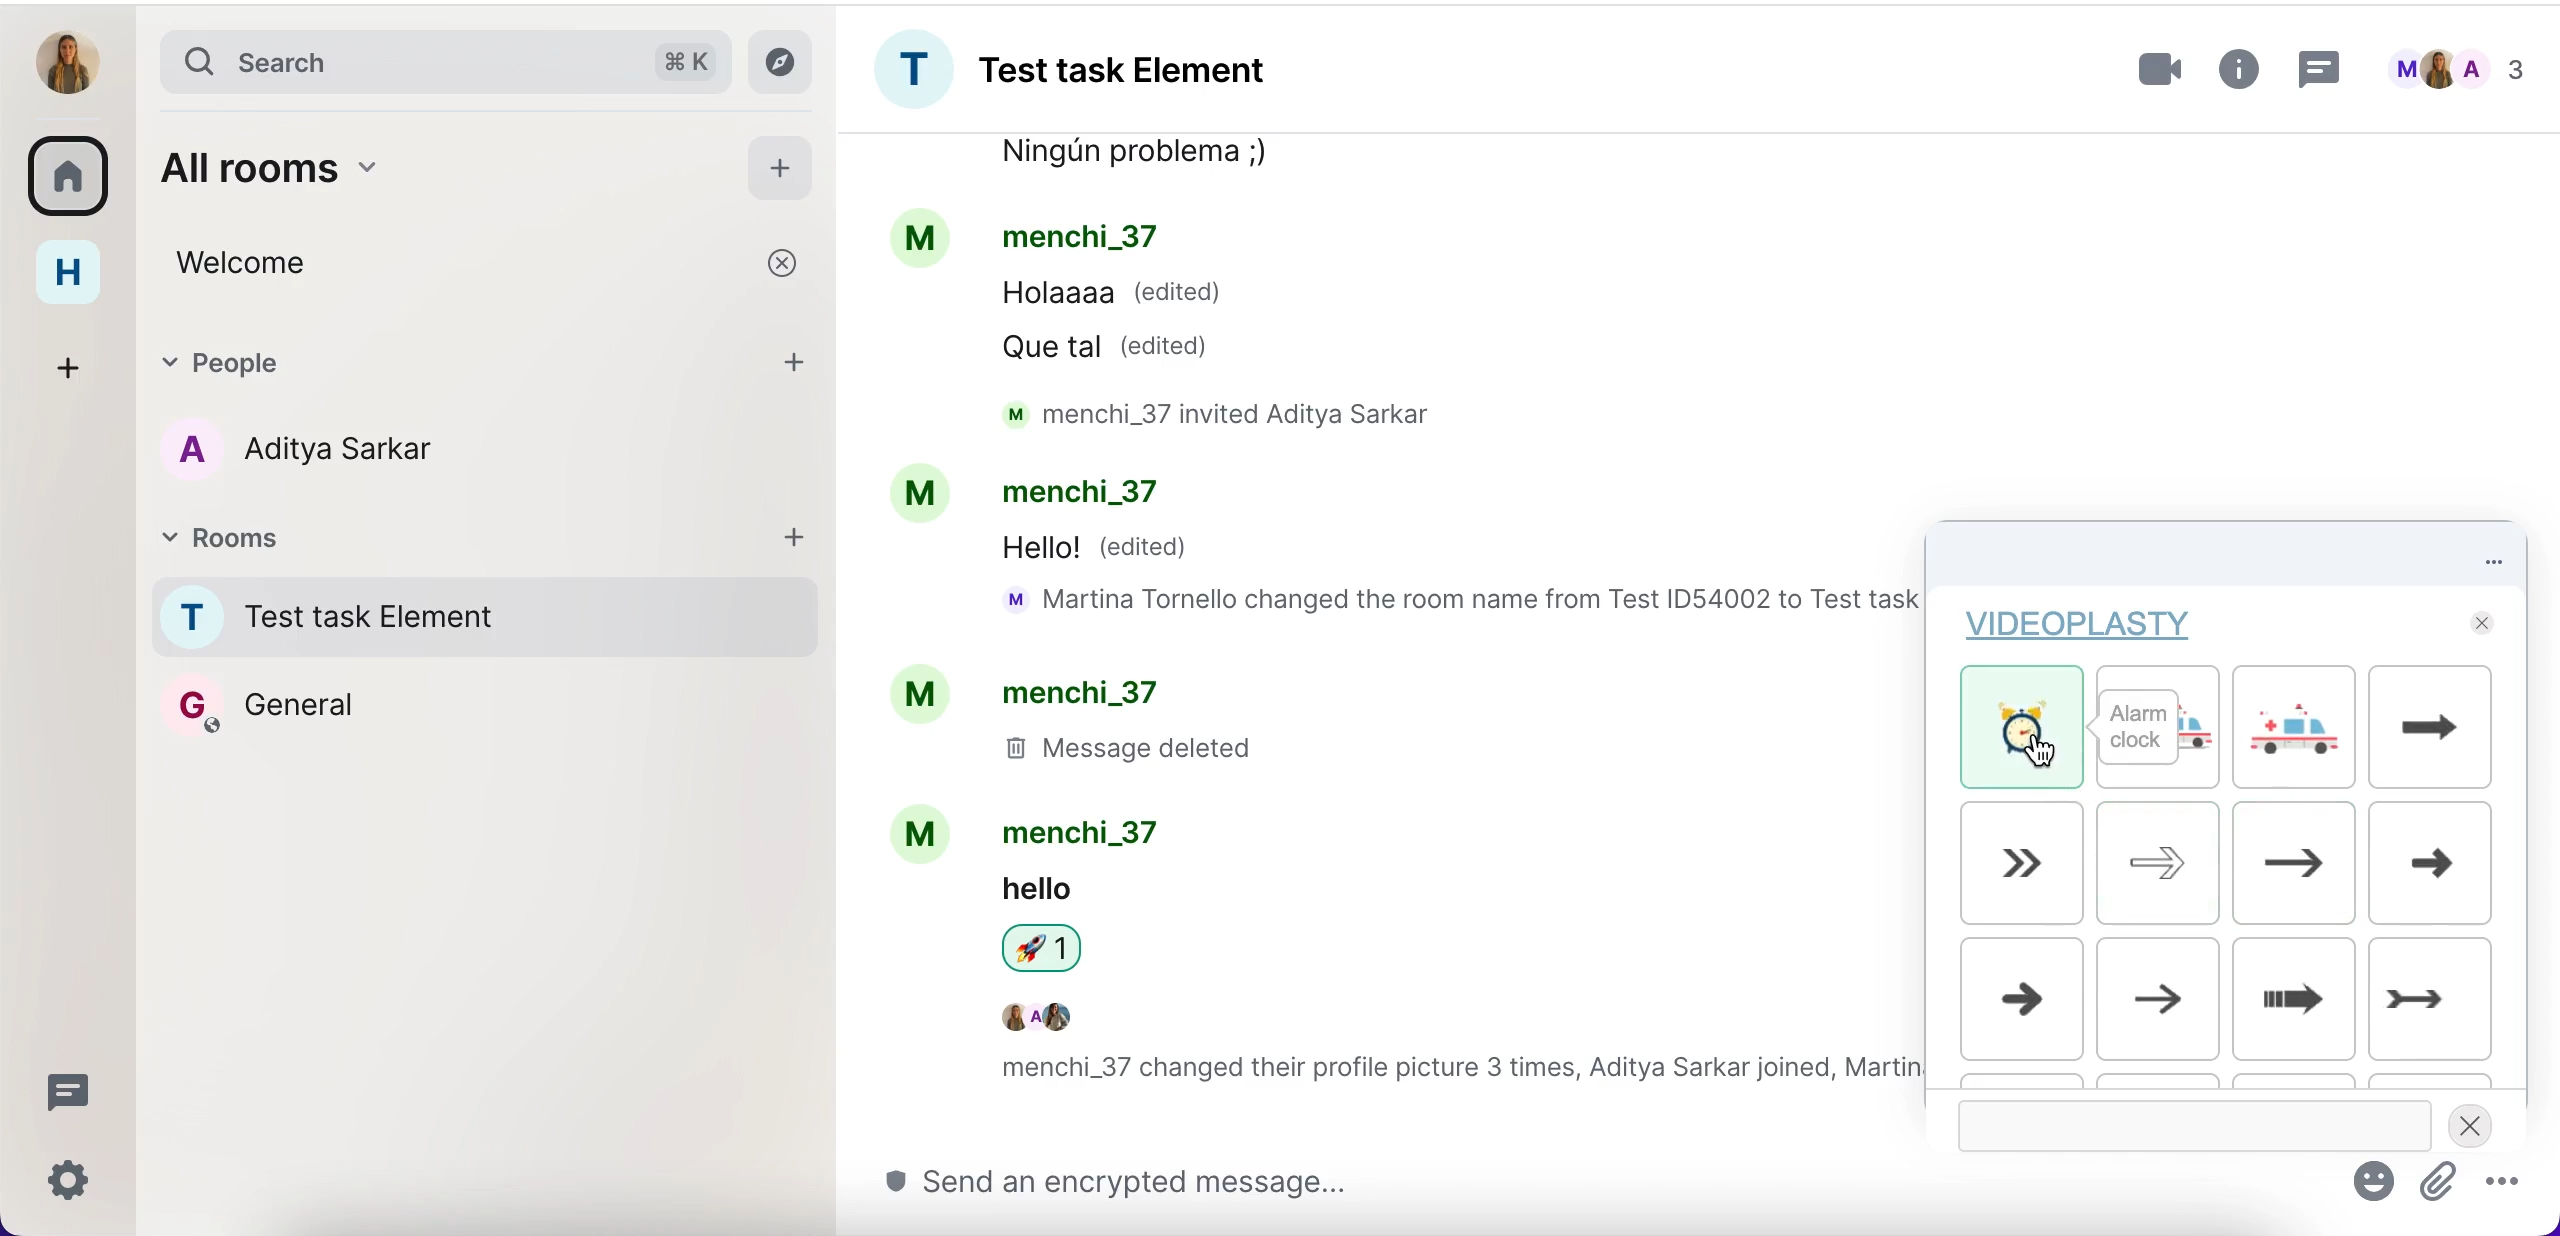 The image size is (2560, 1236). Describe the element at coordinates (437, 58) in the screenshot. I see `search bar` at that location.